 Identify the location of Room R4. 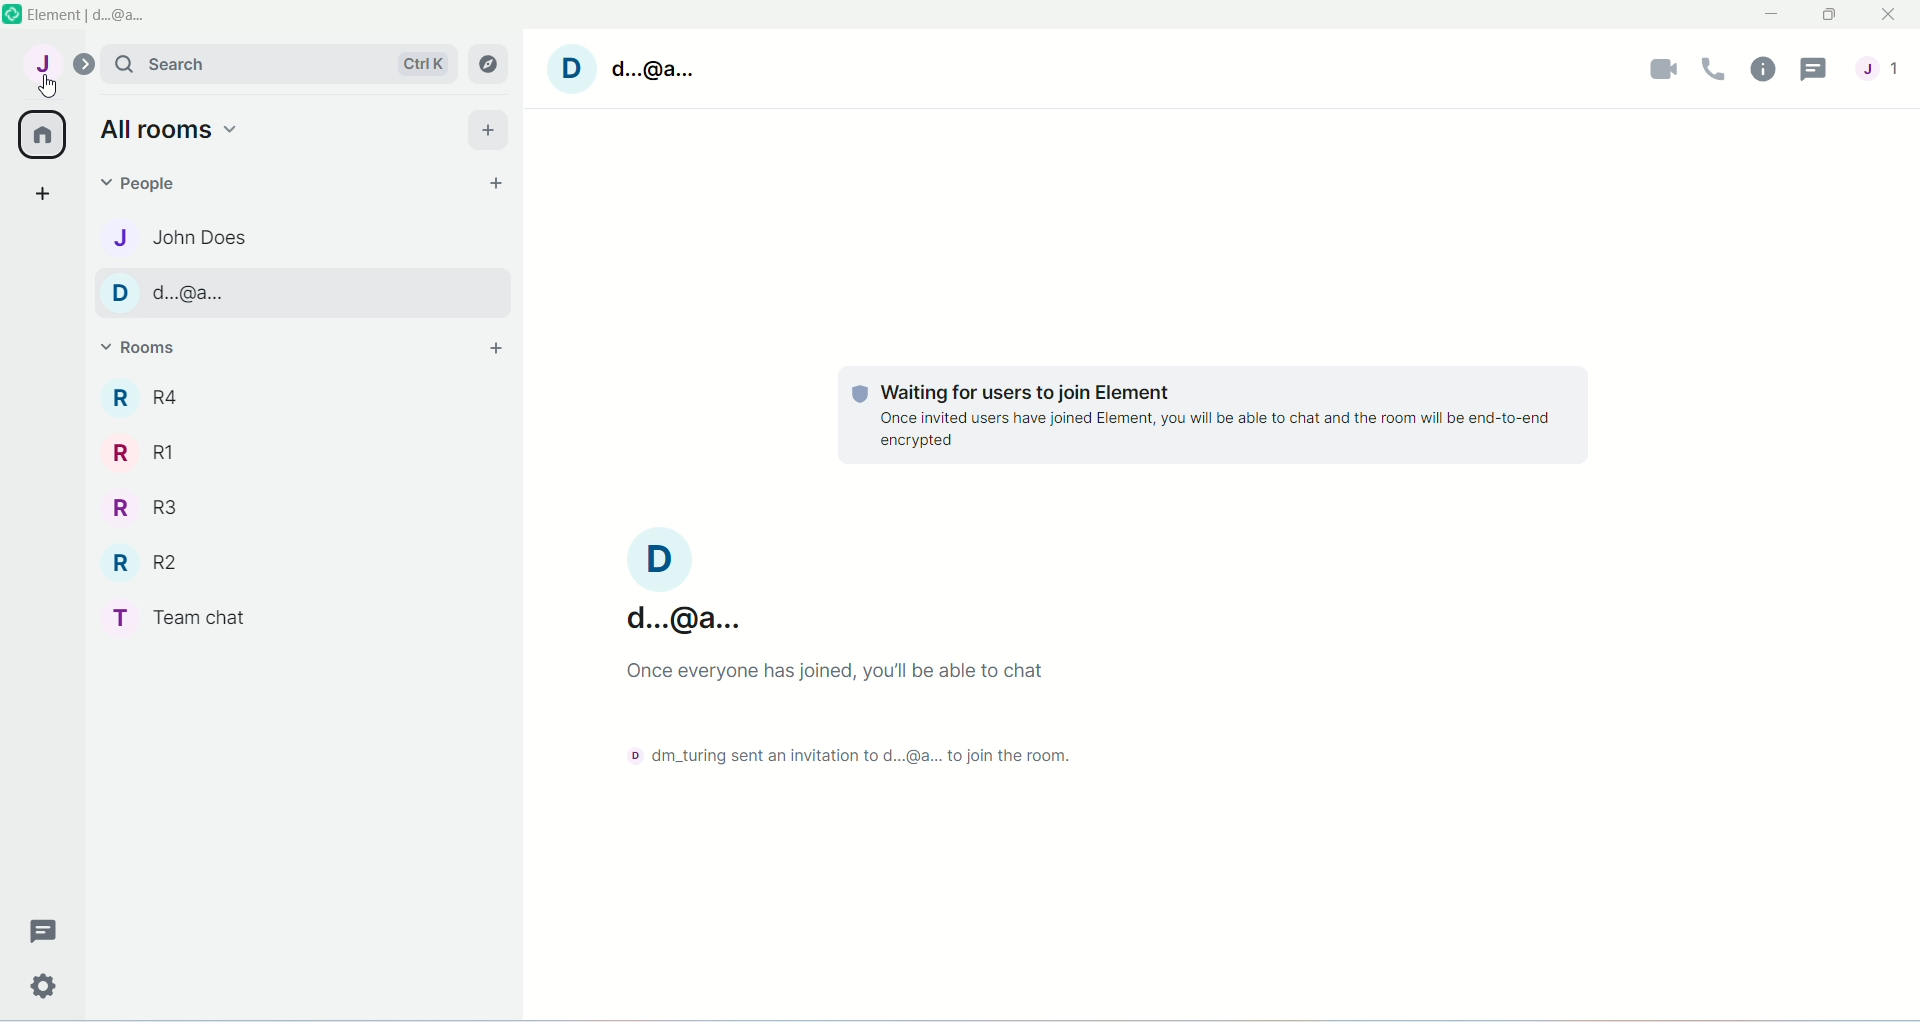
(143, 404).